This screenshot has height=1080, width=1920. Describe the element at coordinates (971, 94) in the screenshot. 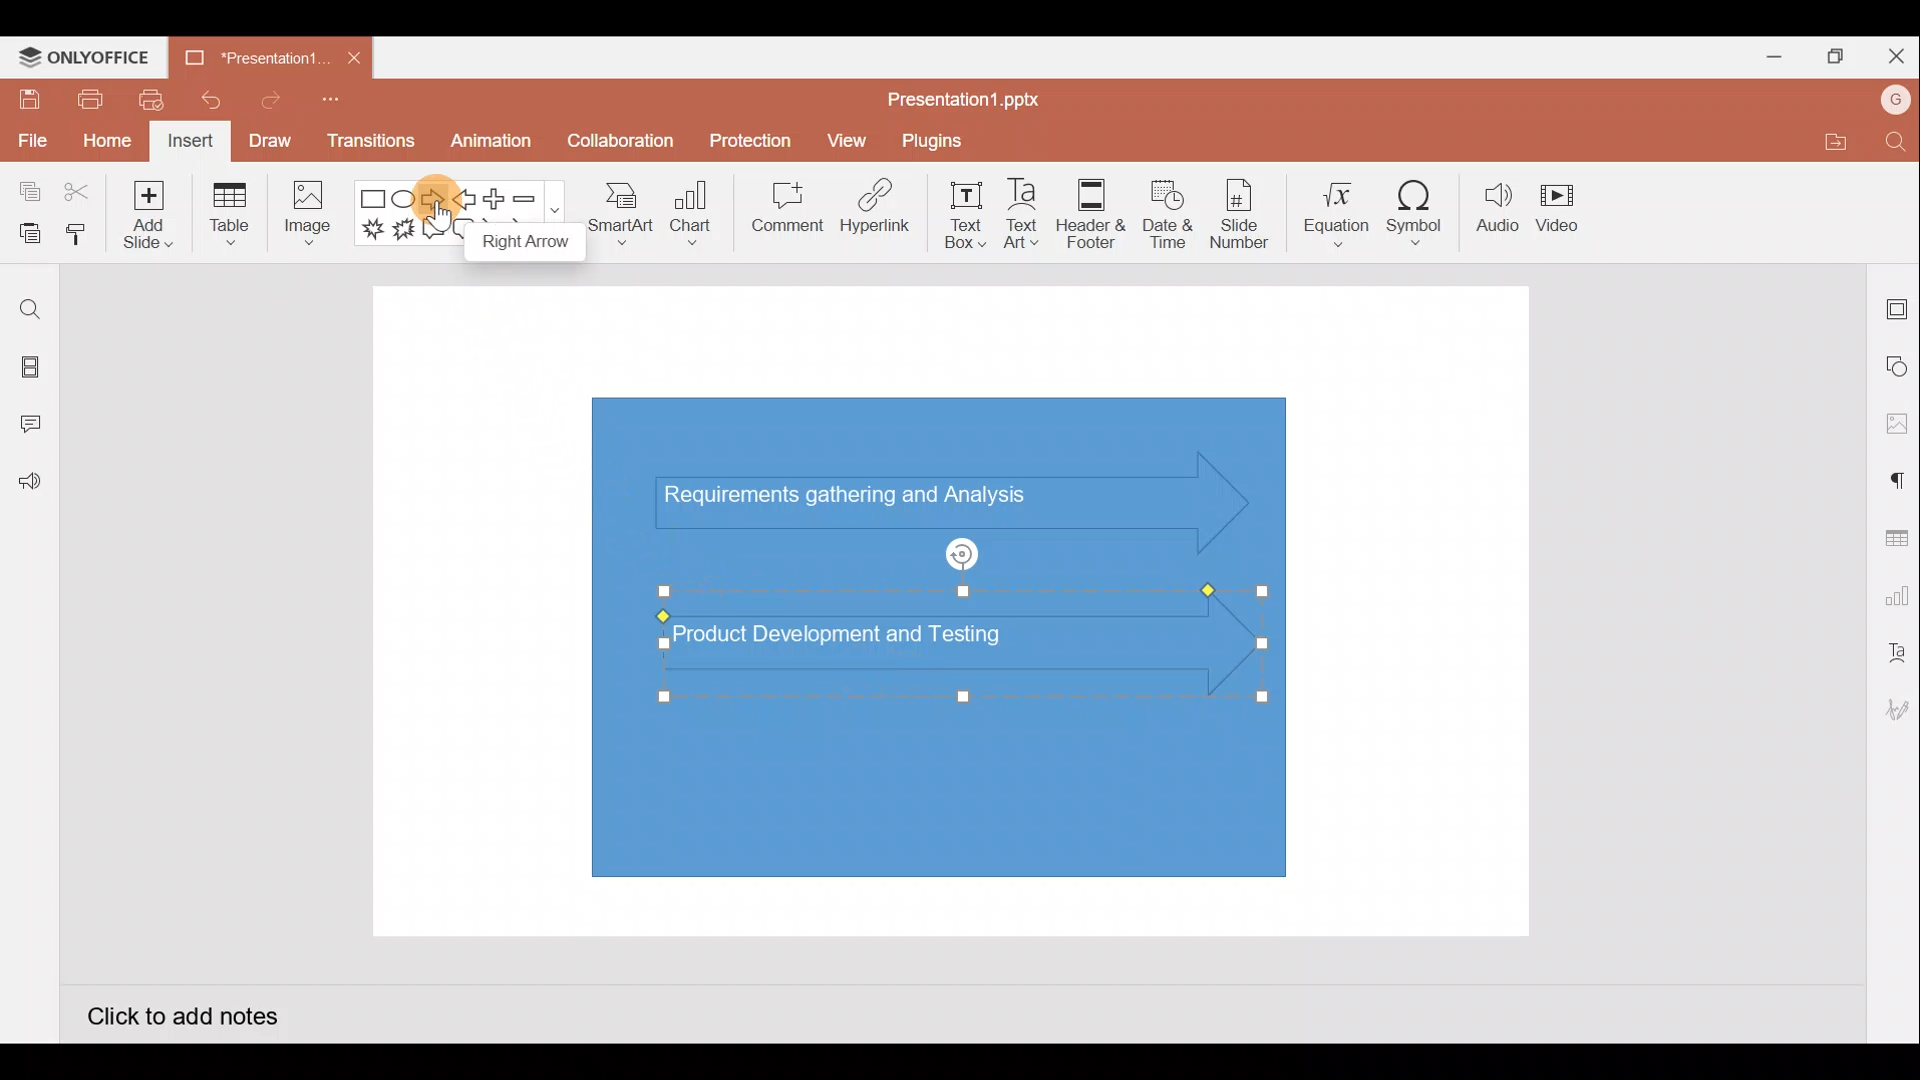

I see `Presentation1.pptx` at that location.